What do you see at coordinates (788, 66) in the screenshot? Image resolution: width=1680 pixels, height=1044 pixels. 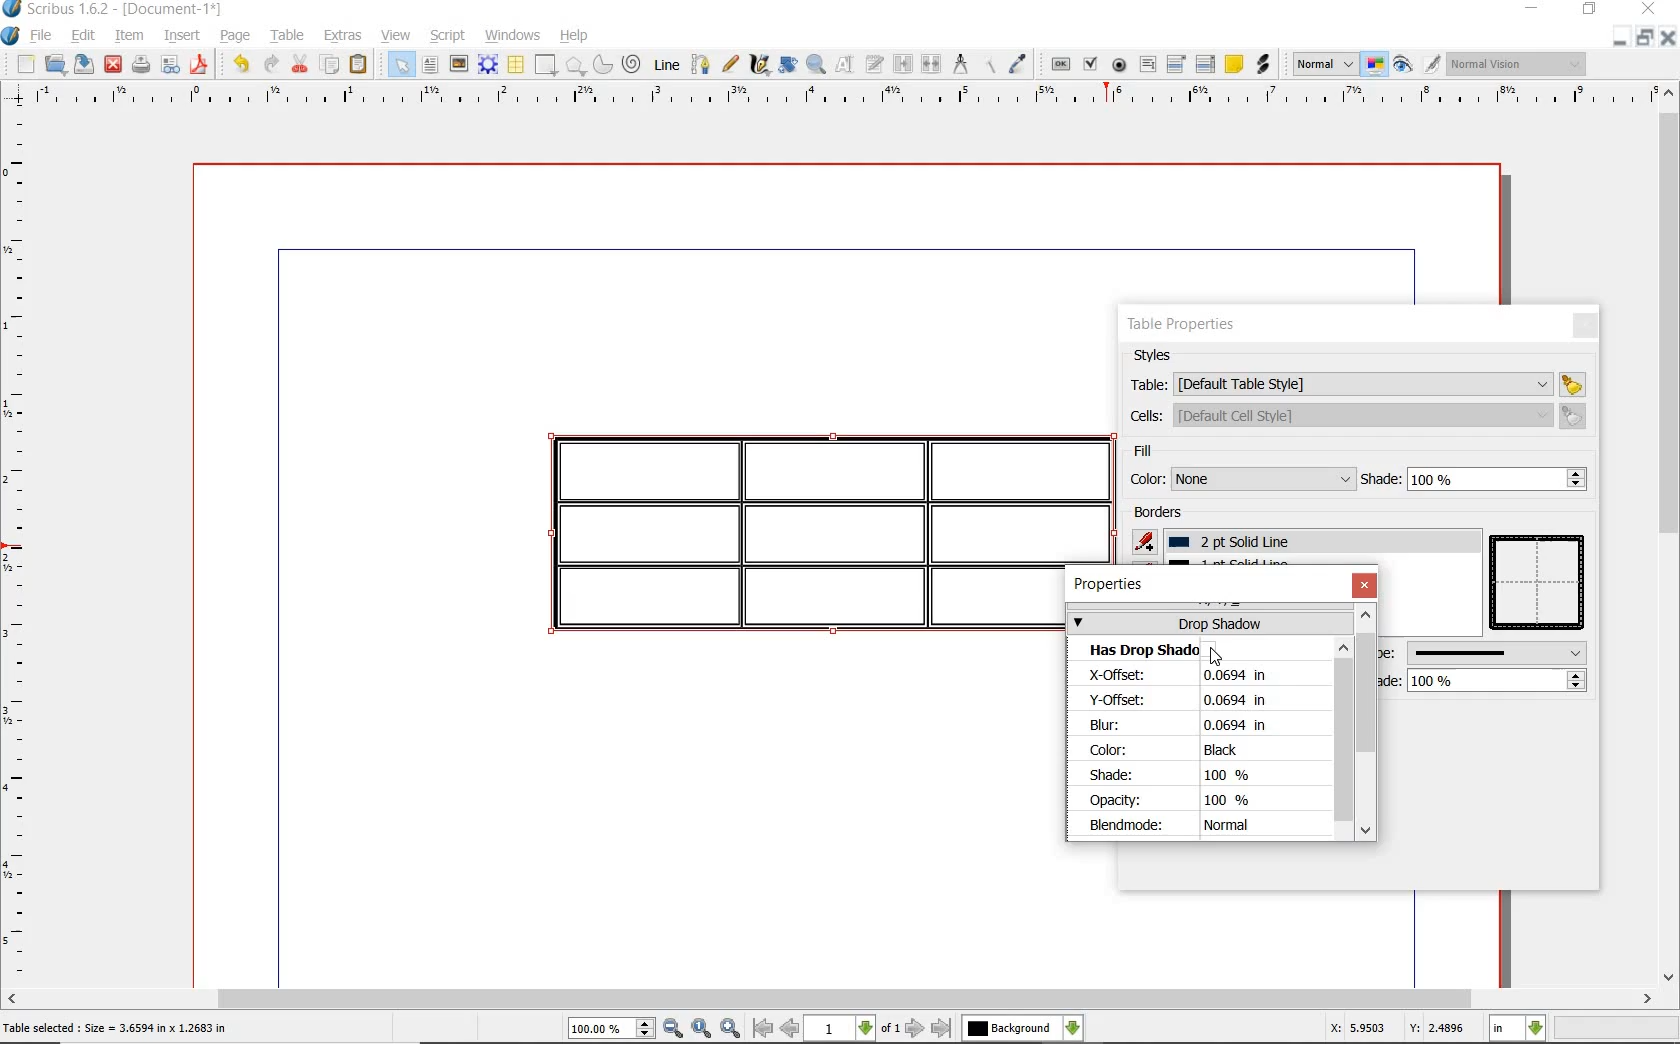 I see `rotate item` at bounding box center [788, 66].